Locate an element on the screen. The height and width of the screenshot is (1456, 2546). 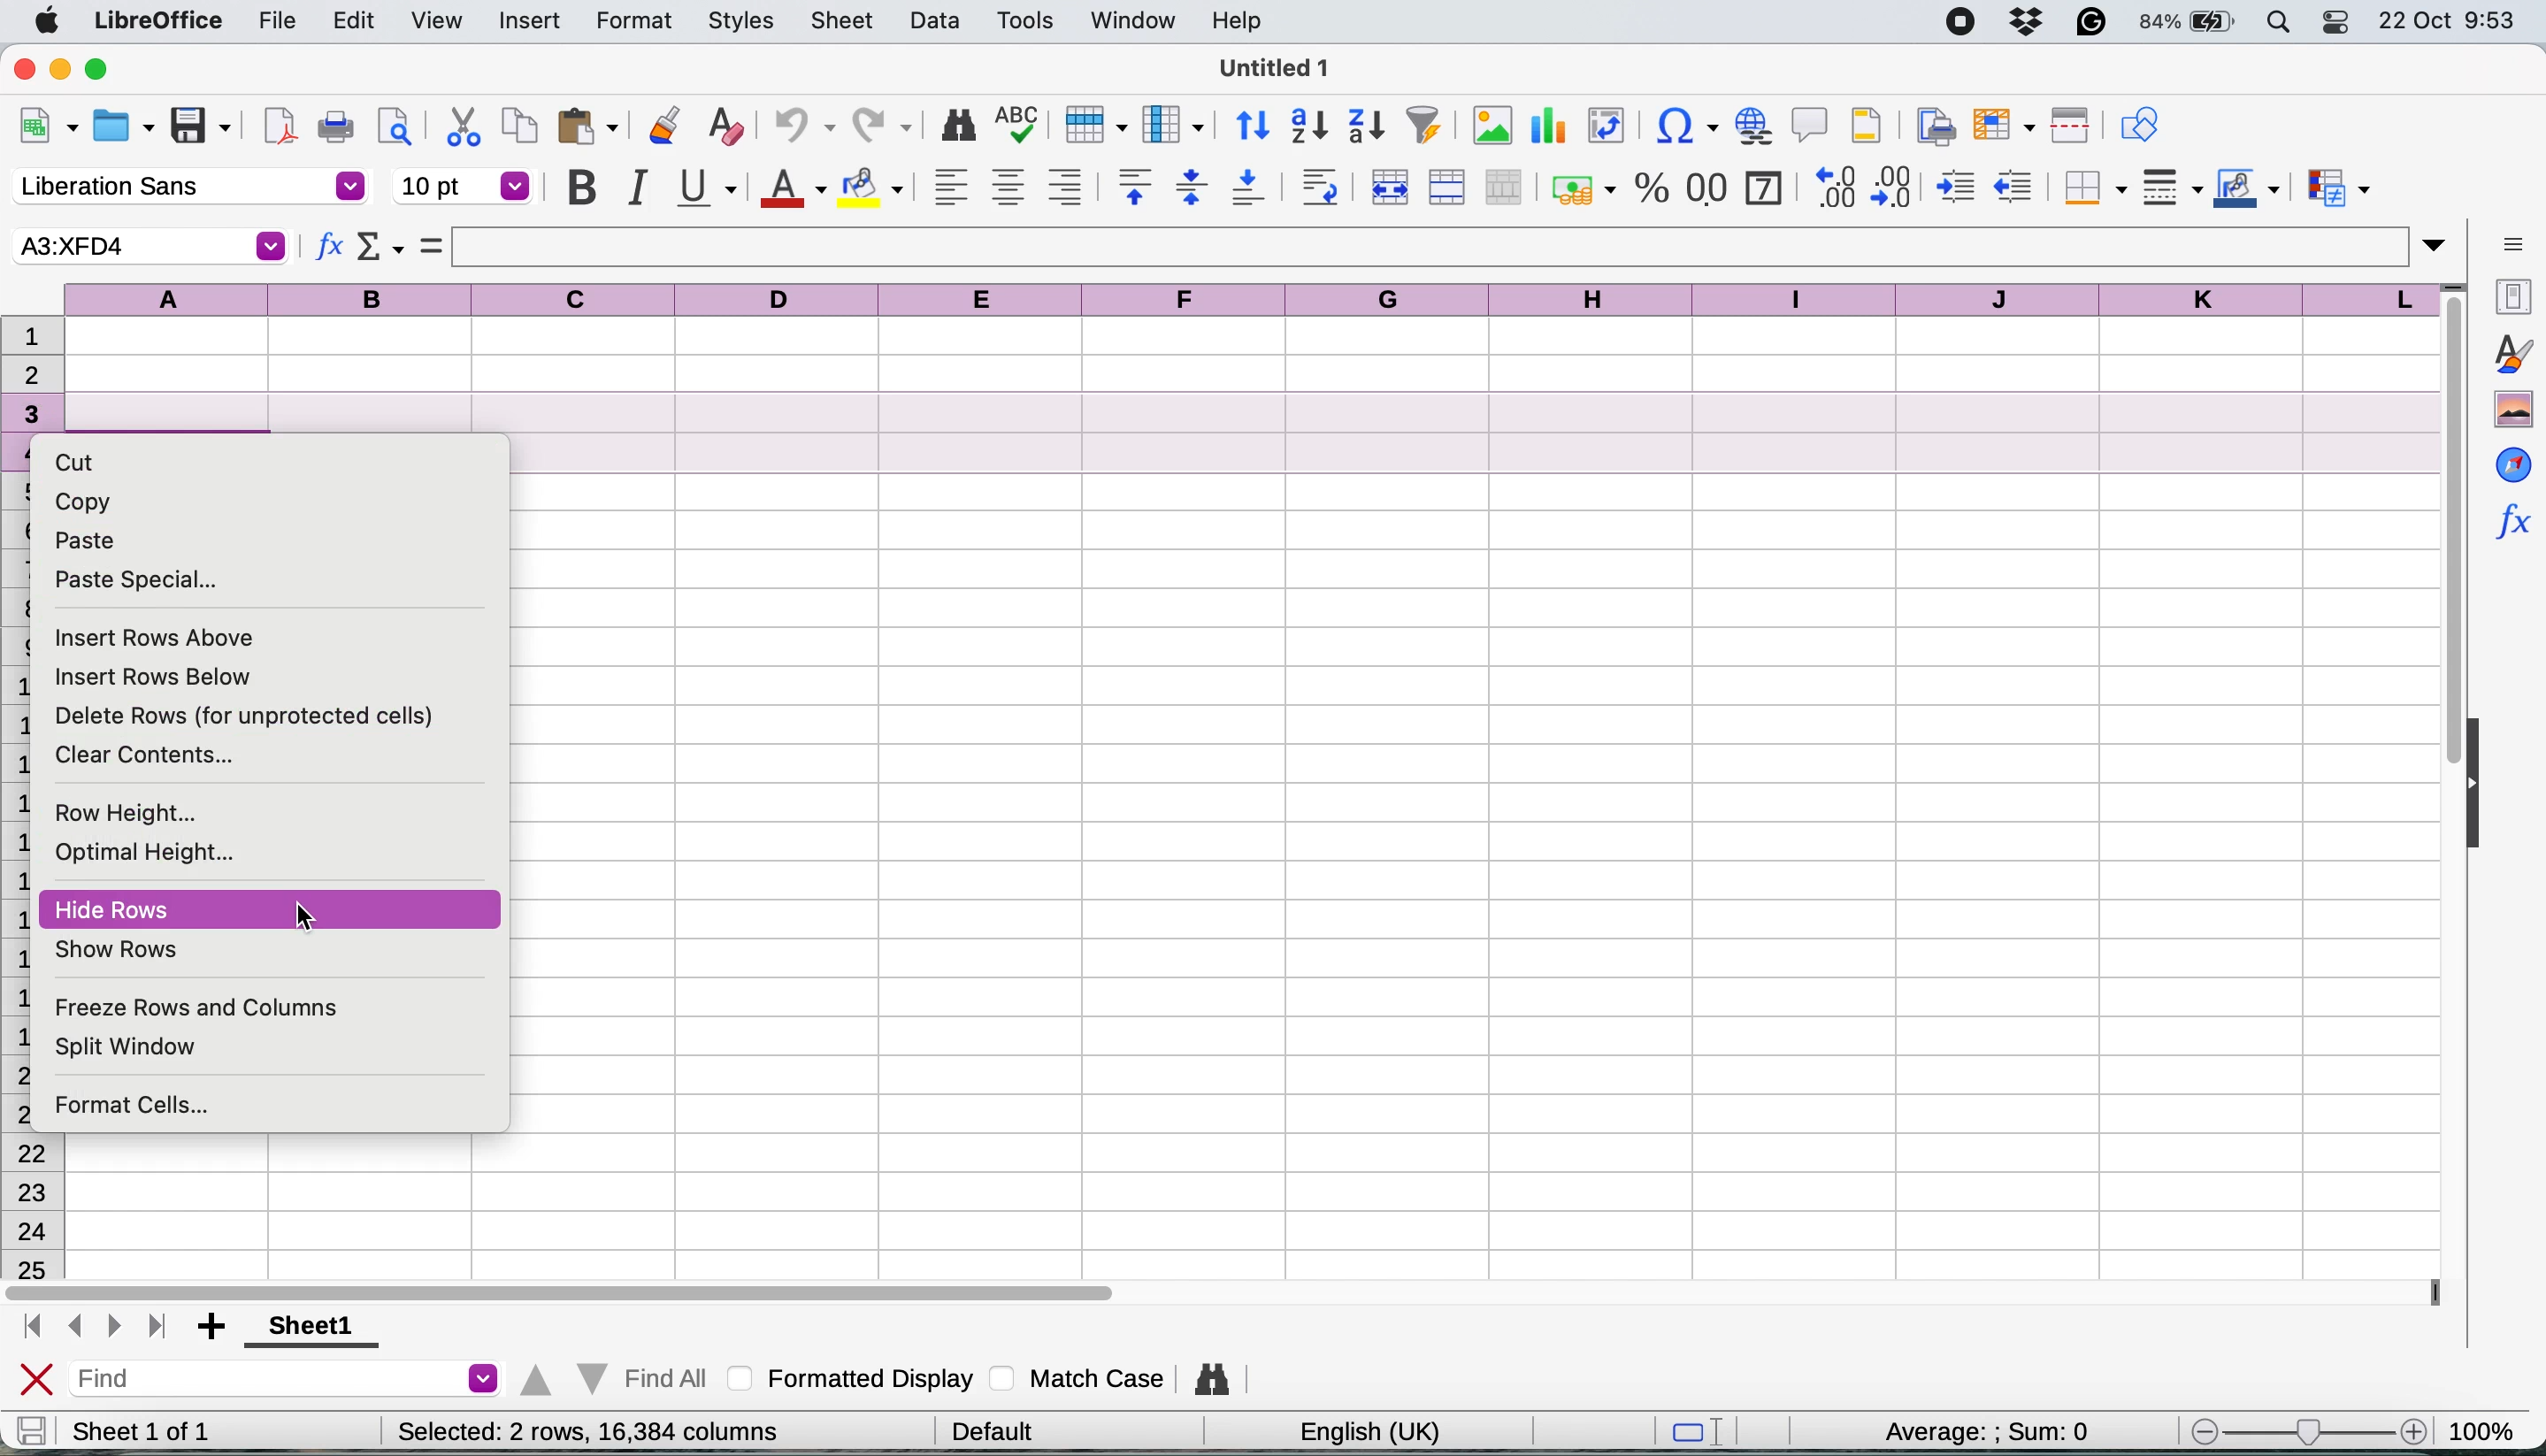
fill colour is located at coordinates (876, 188).